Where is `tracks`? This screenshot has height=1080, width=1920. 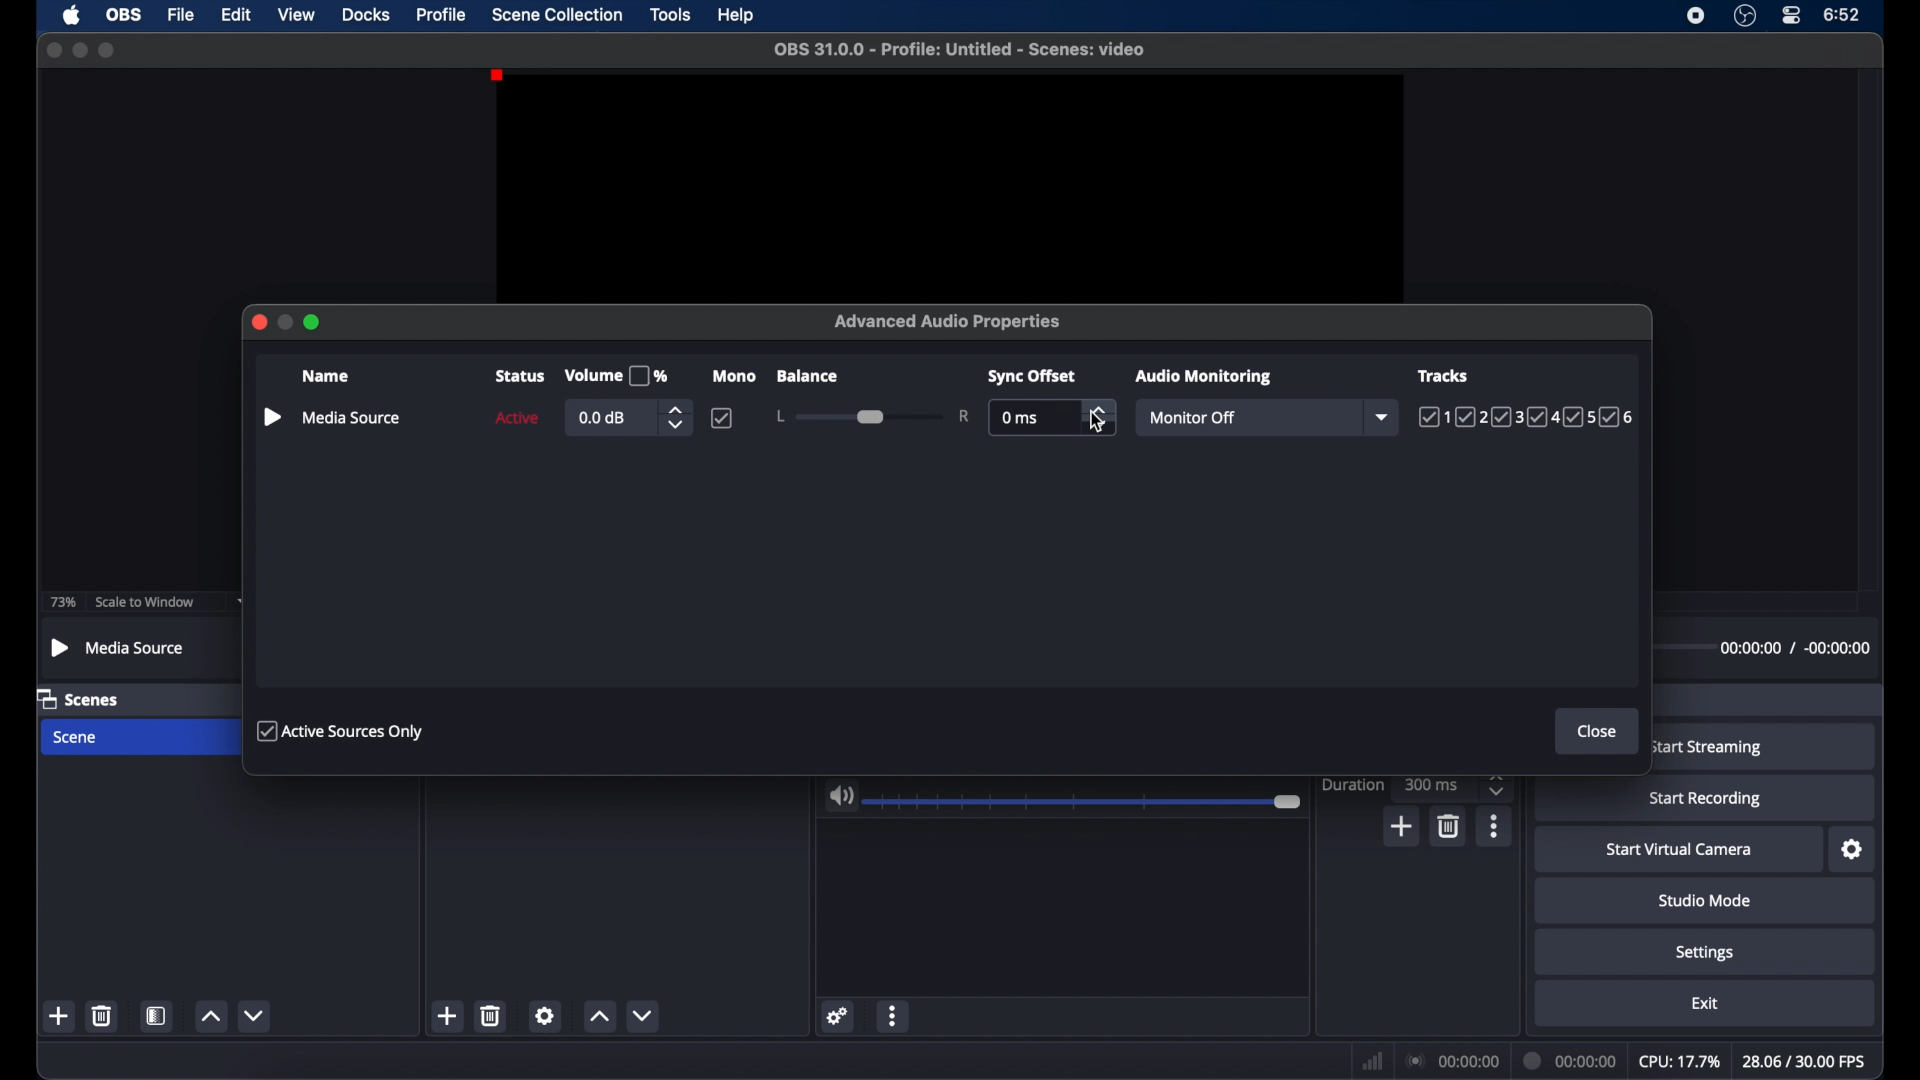 tracks is located at coordinates (1441, 376).